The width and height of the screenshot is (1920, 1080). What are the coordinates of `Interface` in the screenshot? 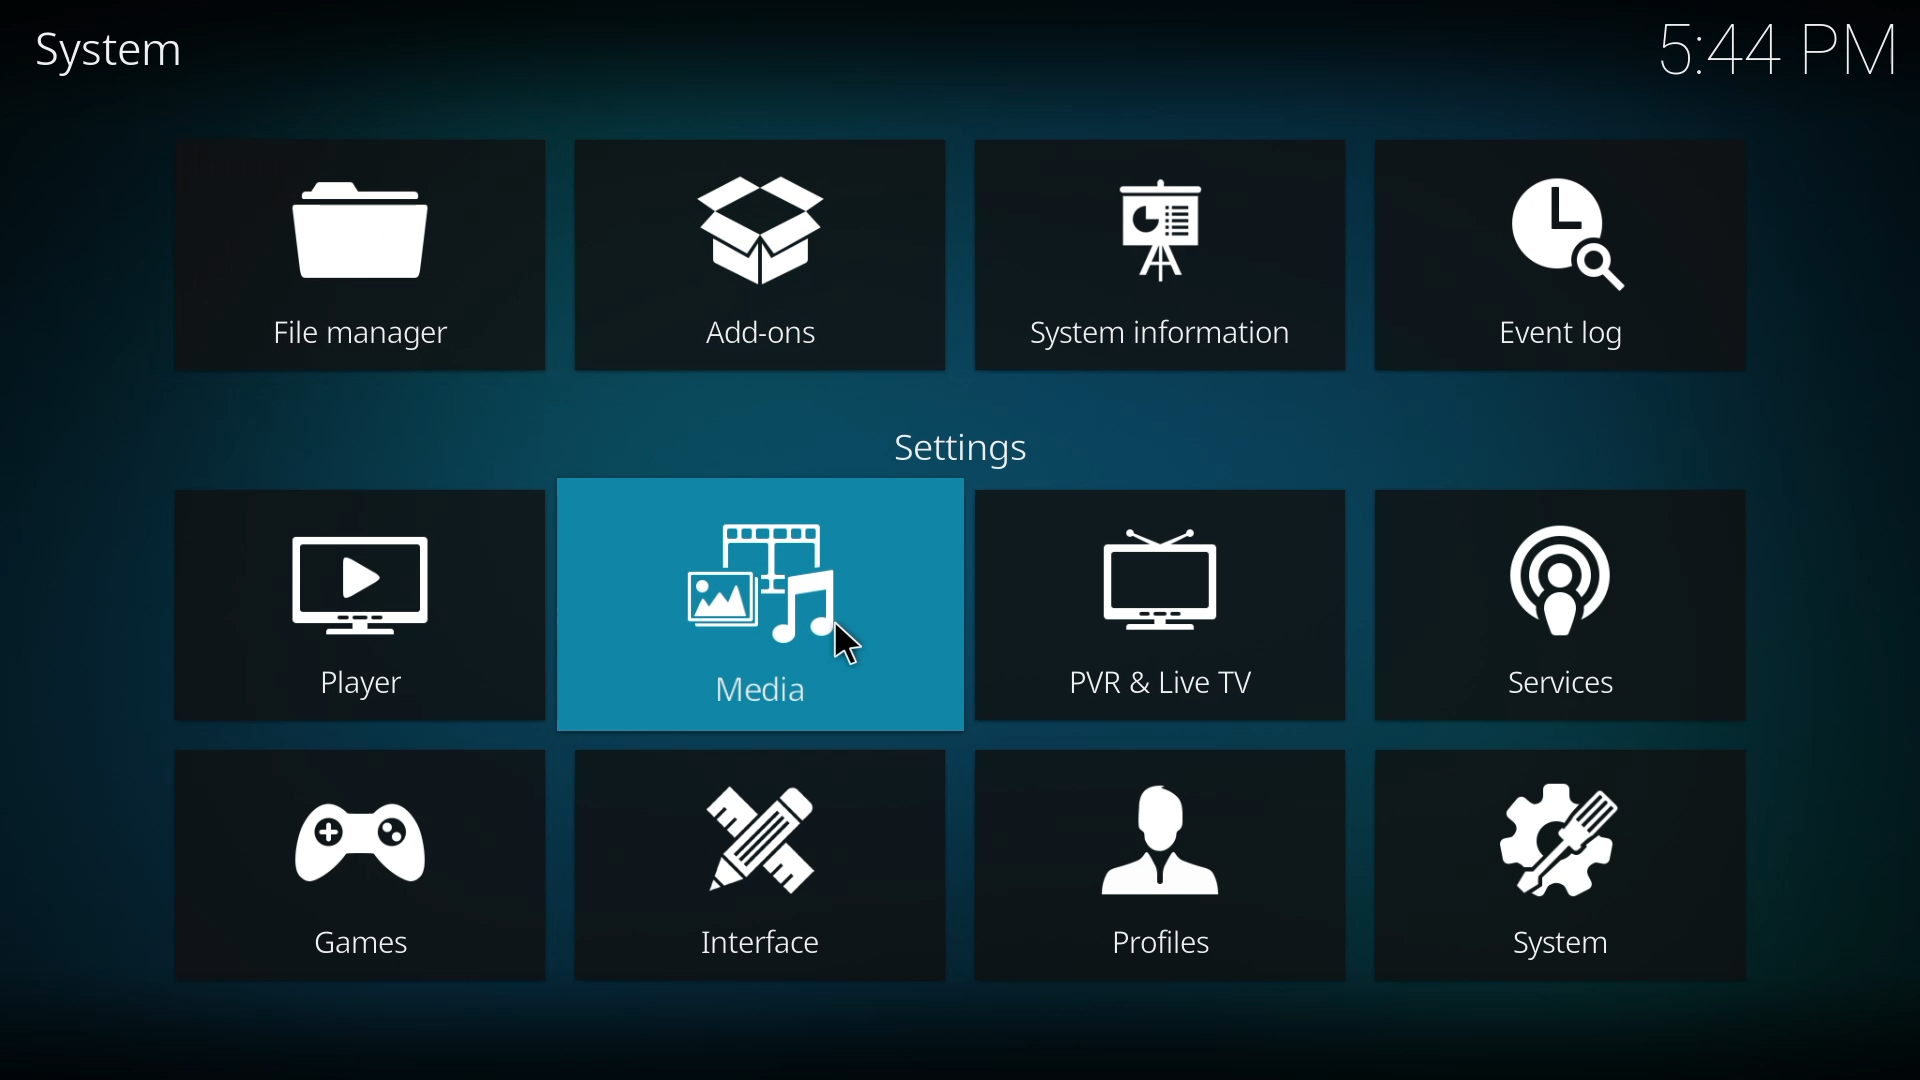 It's located at (748, 947).